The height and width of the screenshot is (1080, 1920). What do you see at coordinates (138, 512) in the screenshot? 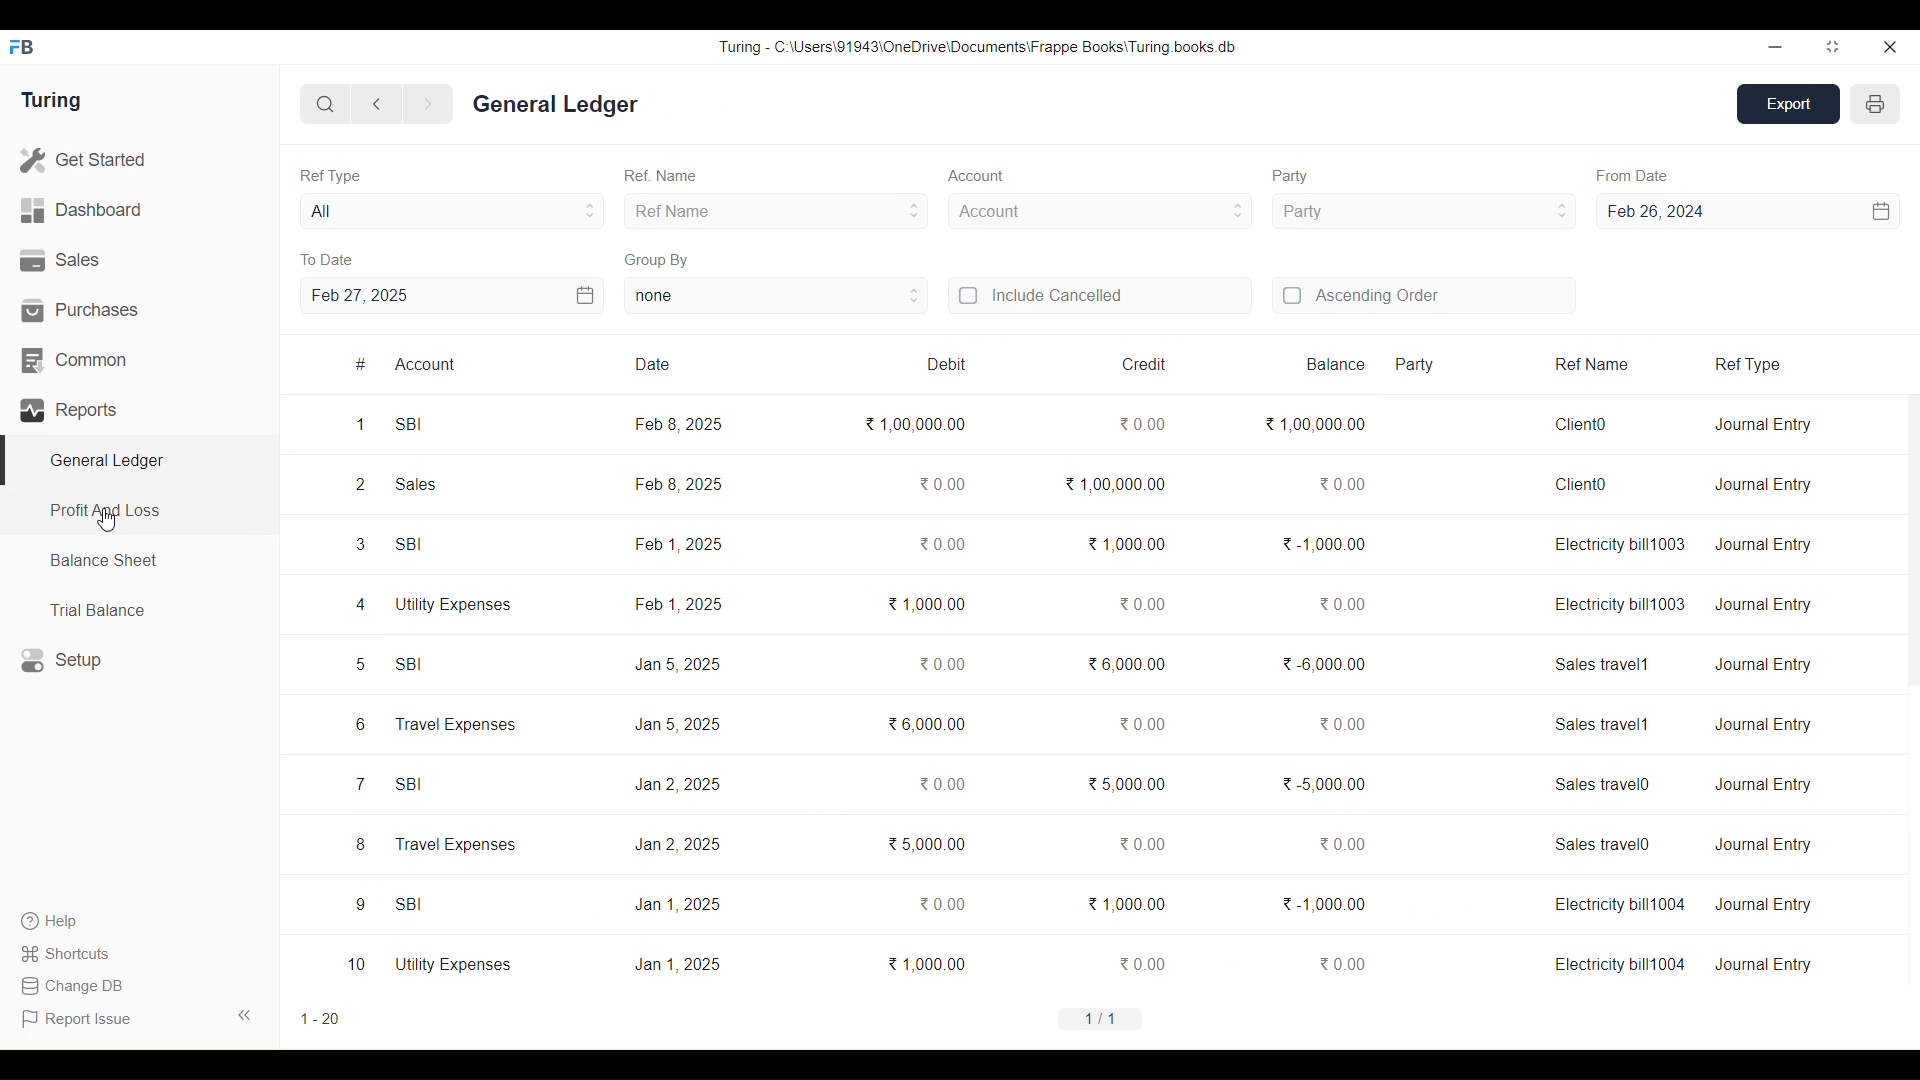
I see `Profit And Loss` at bounding box center [138, 512].